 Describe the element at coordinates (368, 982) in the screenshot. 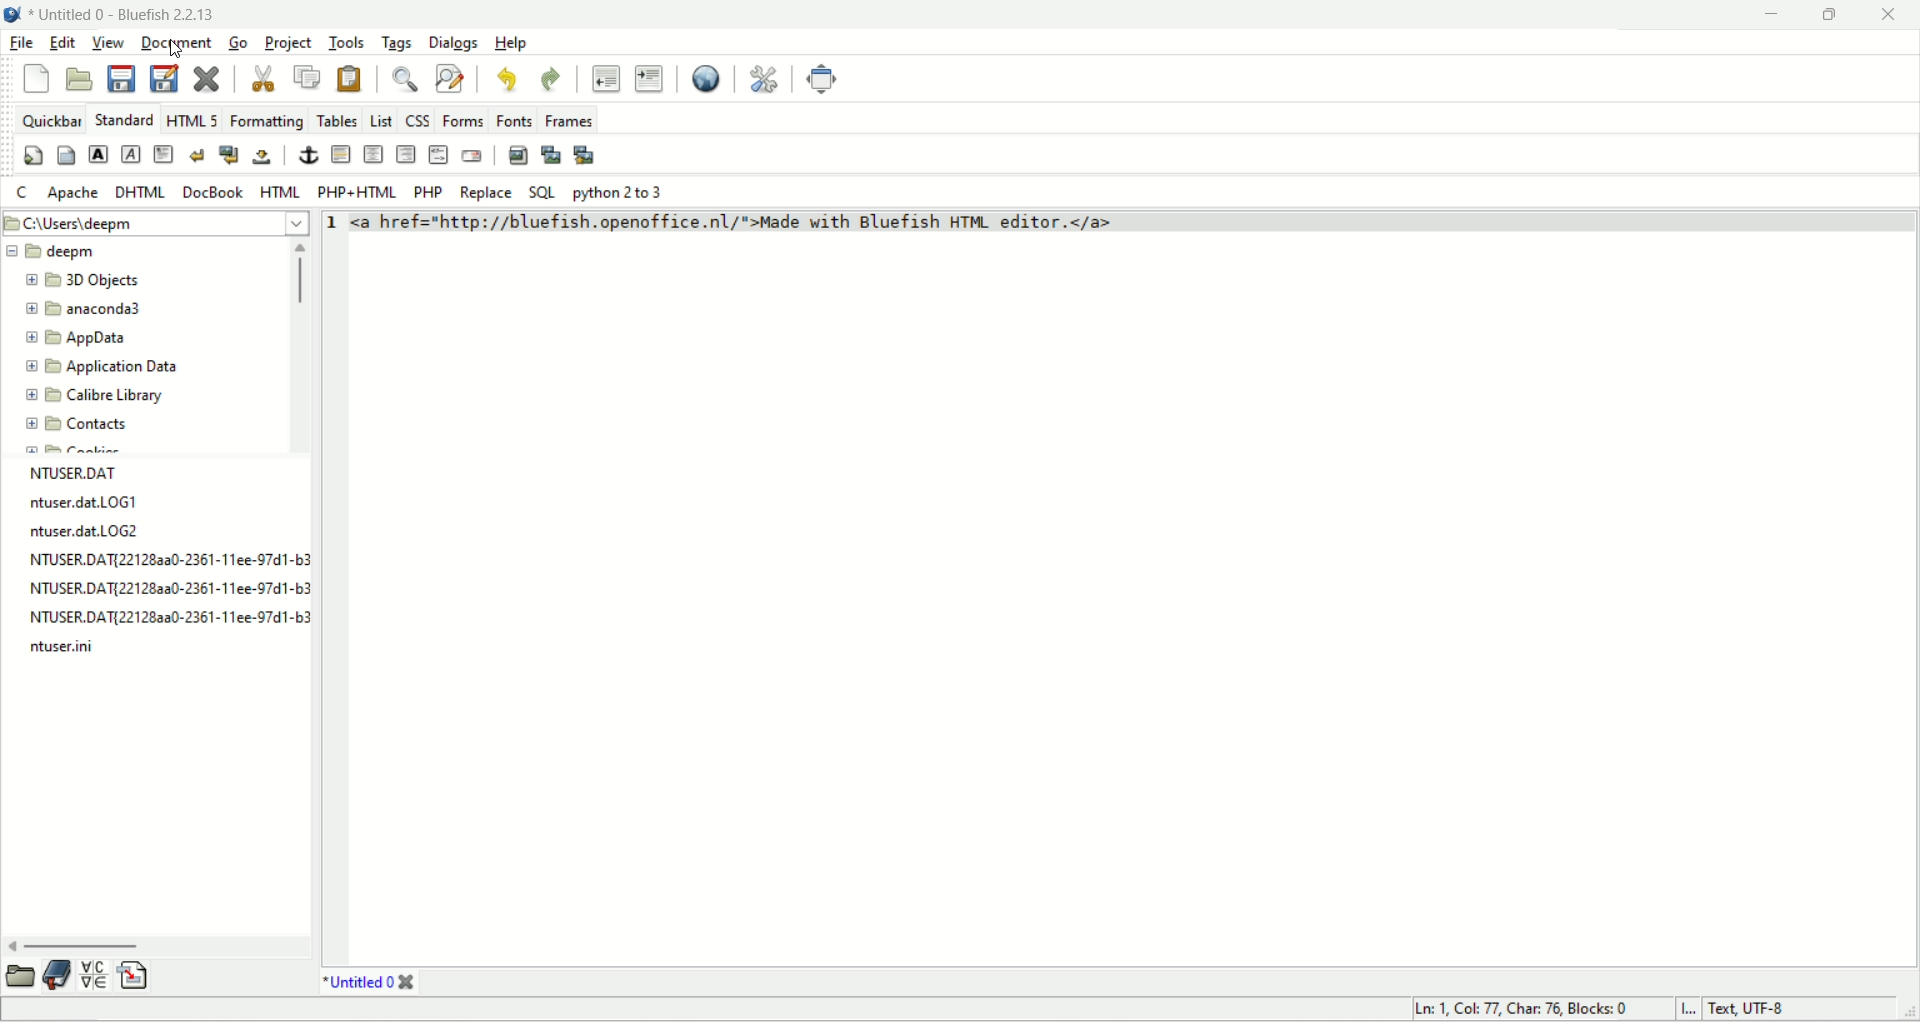

I see `untitled` at that location.